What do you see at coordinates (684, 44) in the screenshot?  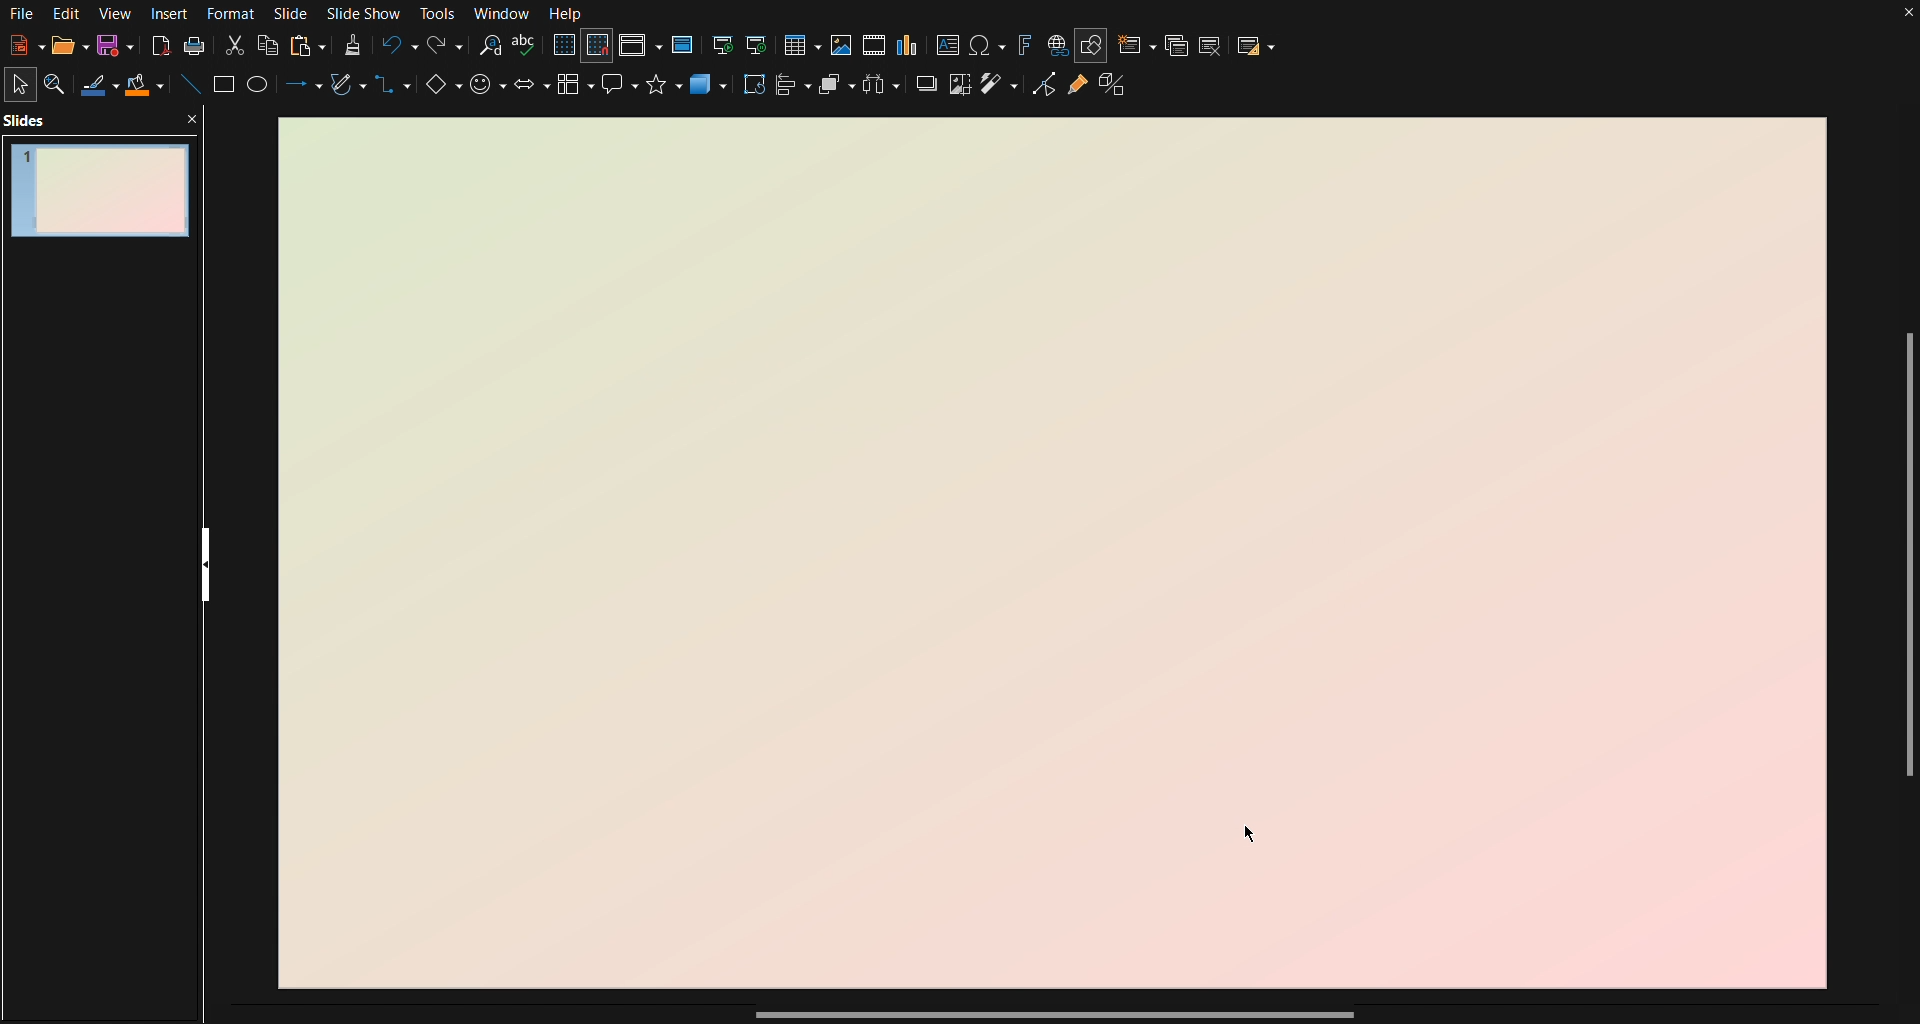 I see `Master Slide` at bounding box center [684, 44].